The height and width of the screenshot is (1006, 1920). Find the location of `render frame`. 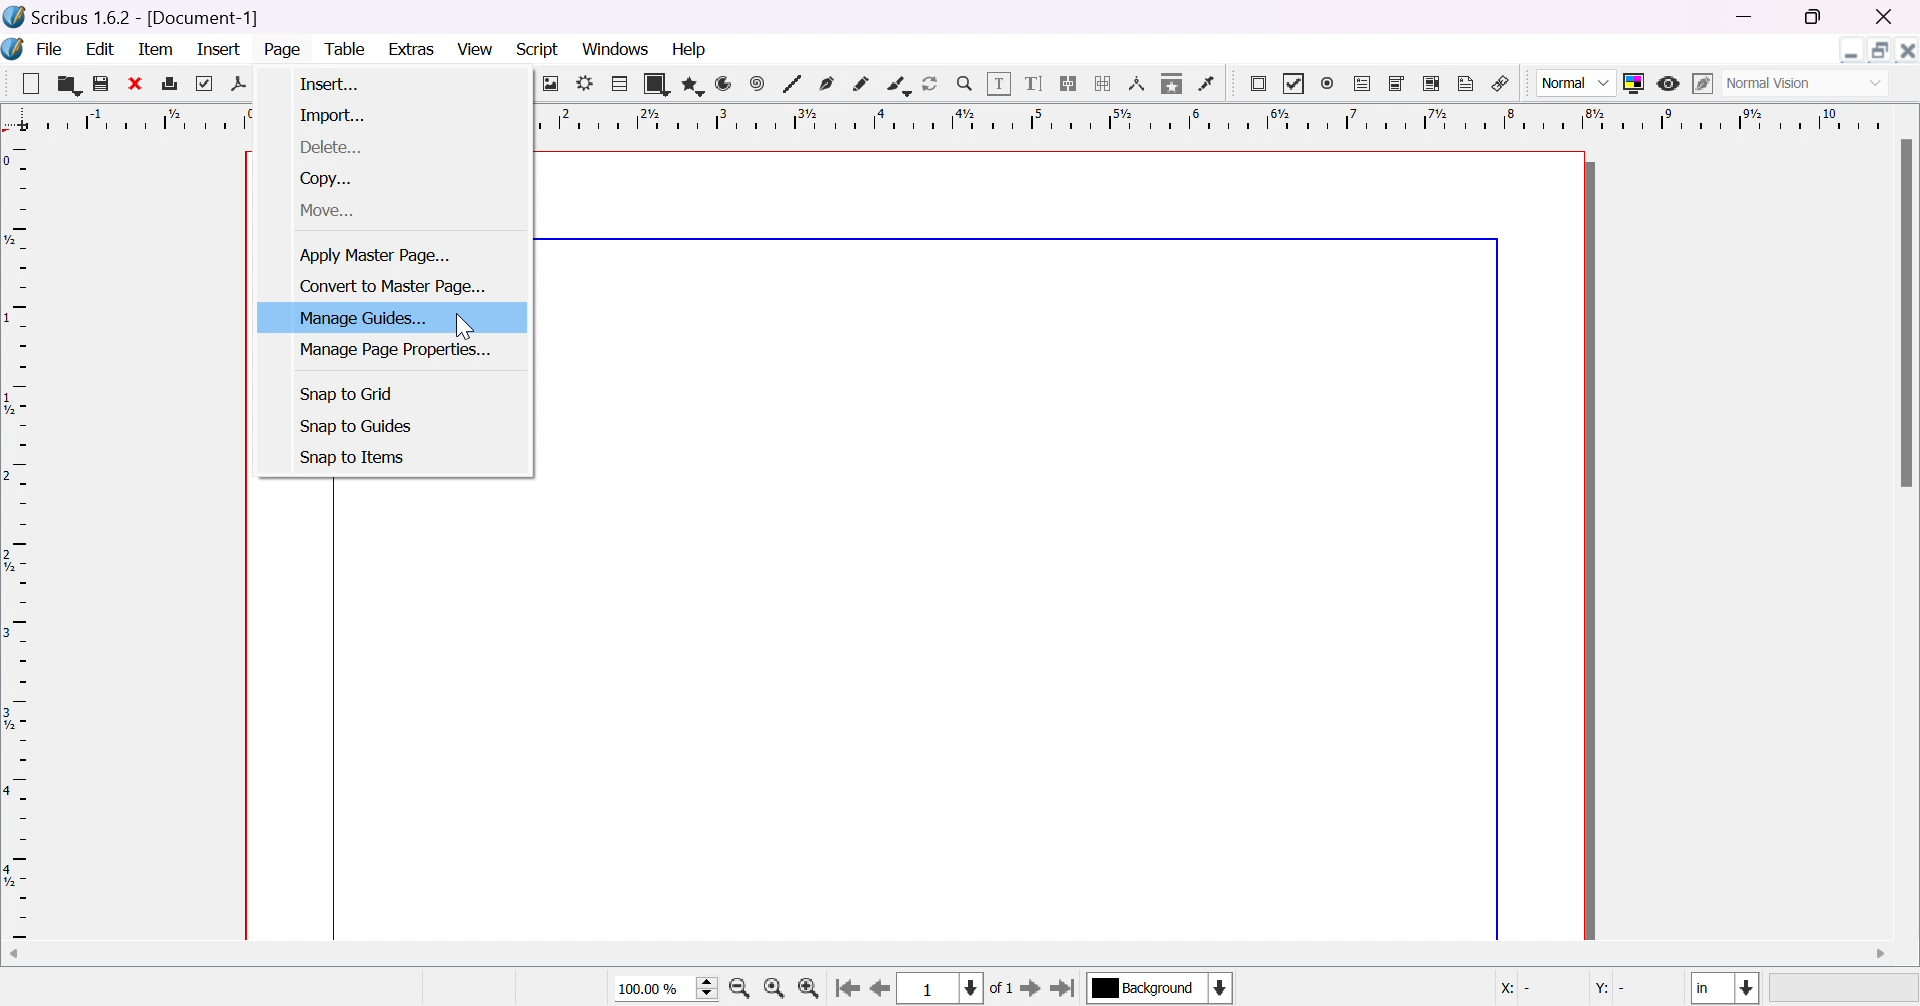

render frame is located at coordinates (589, 83).